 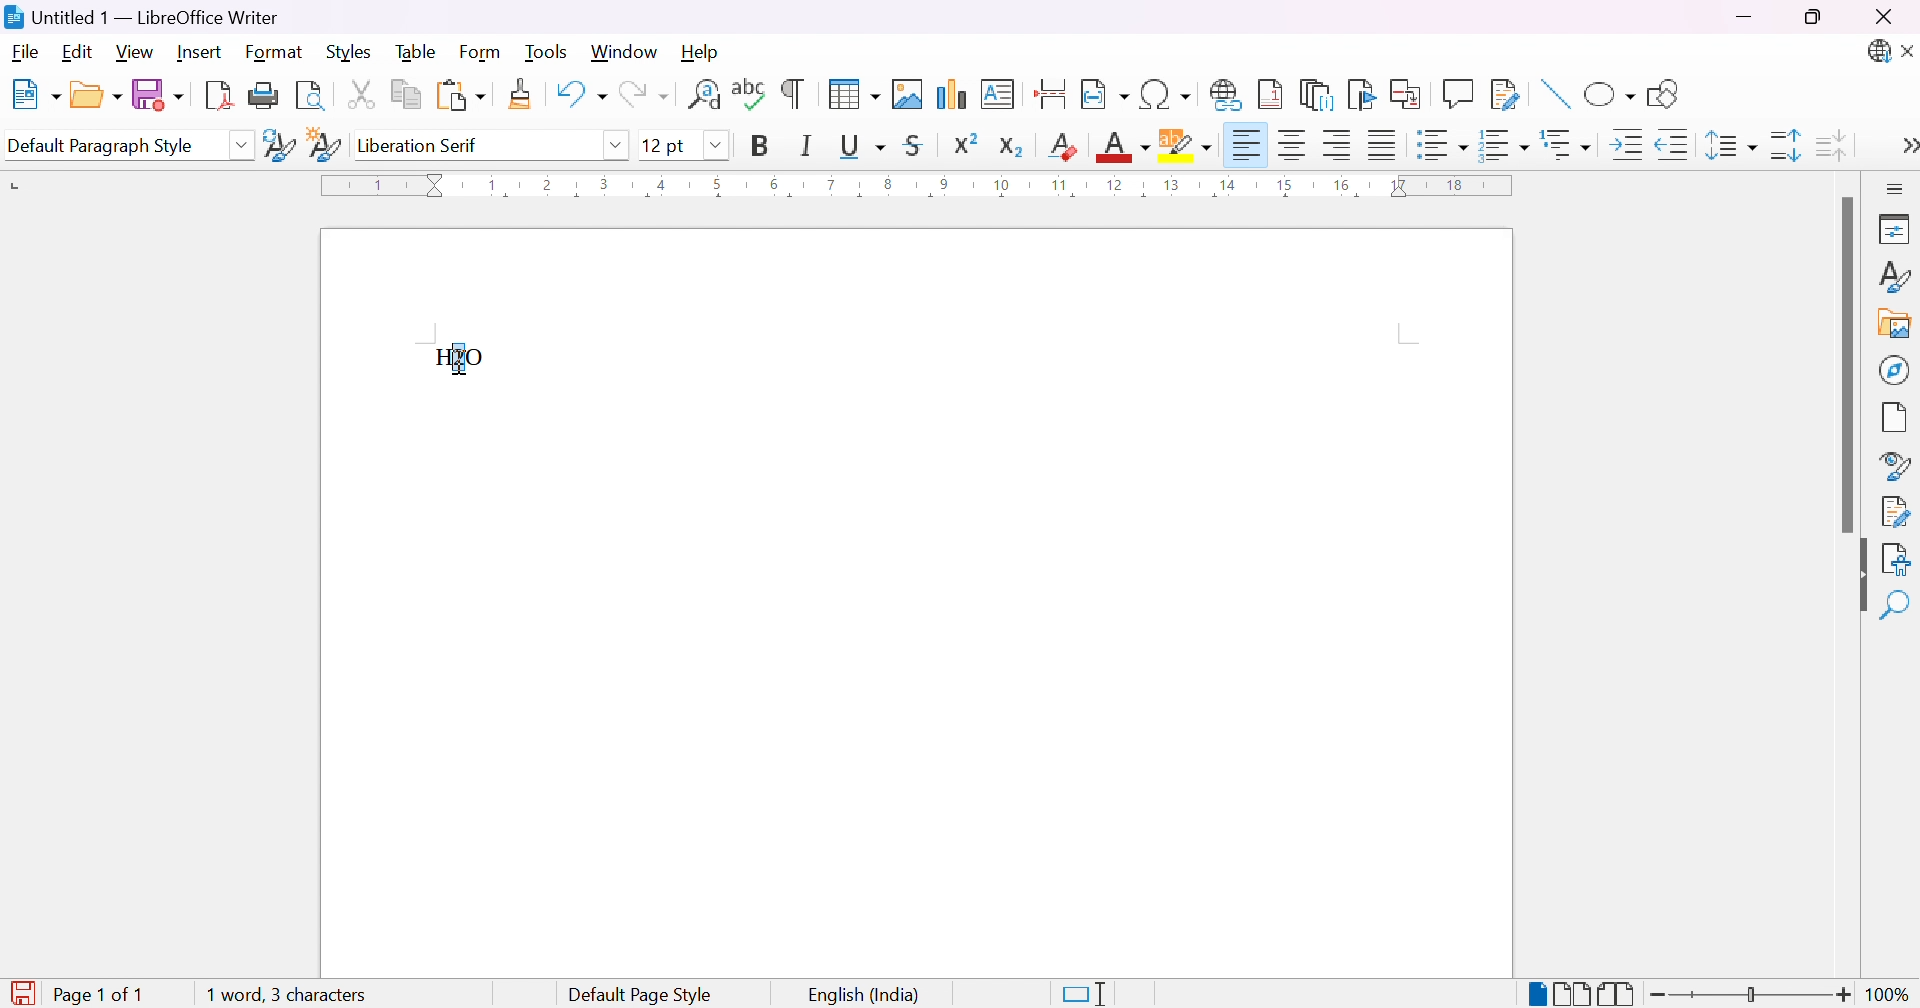 What do you see at coordinates (1104, 95) in the screenshot?
I see `Insert field` at bounding box center [1104, 95].